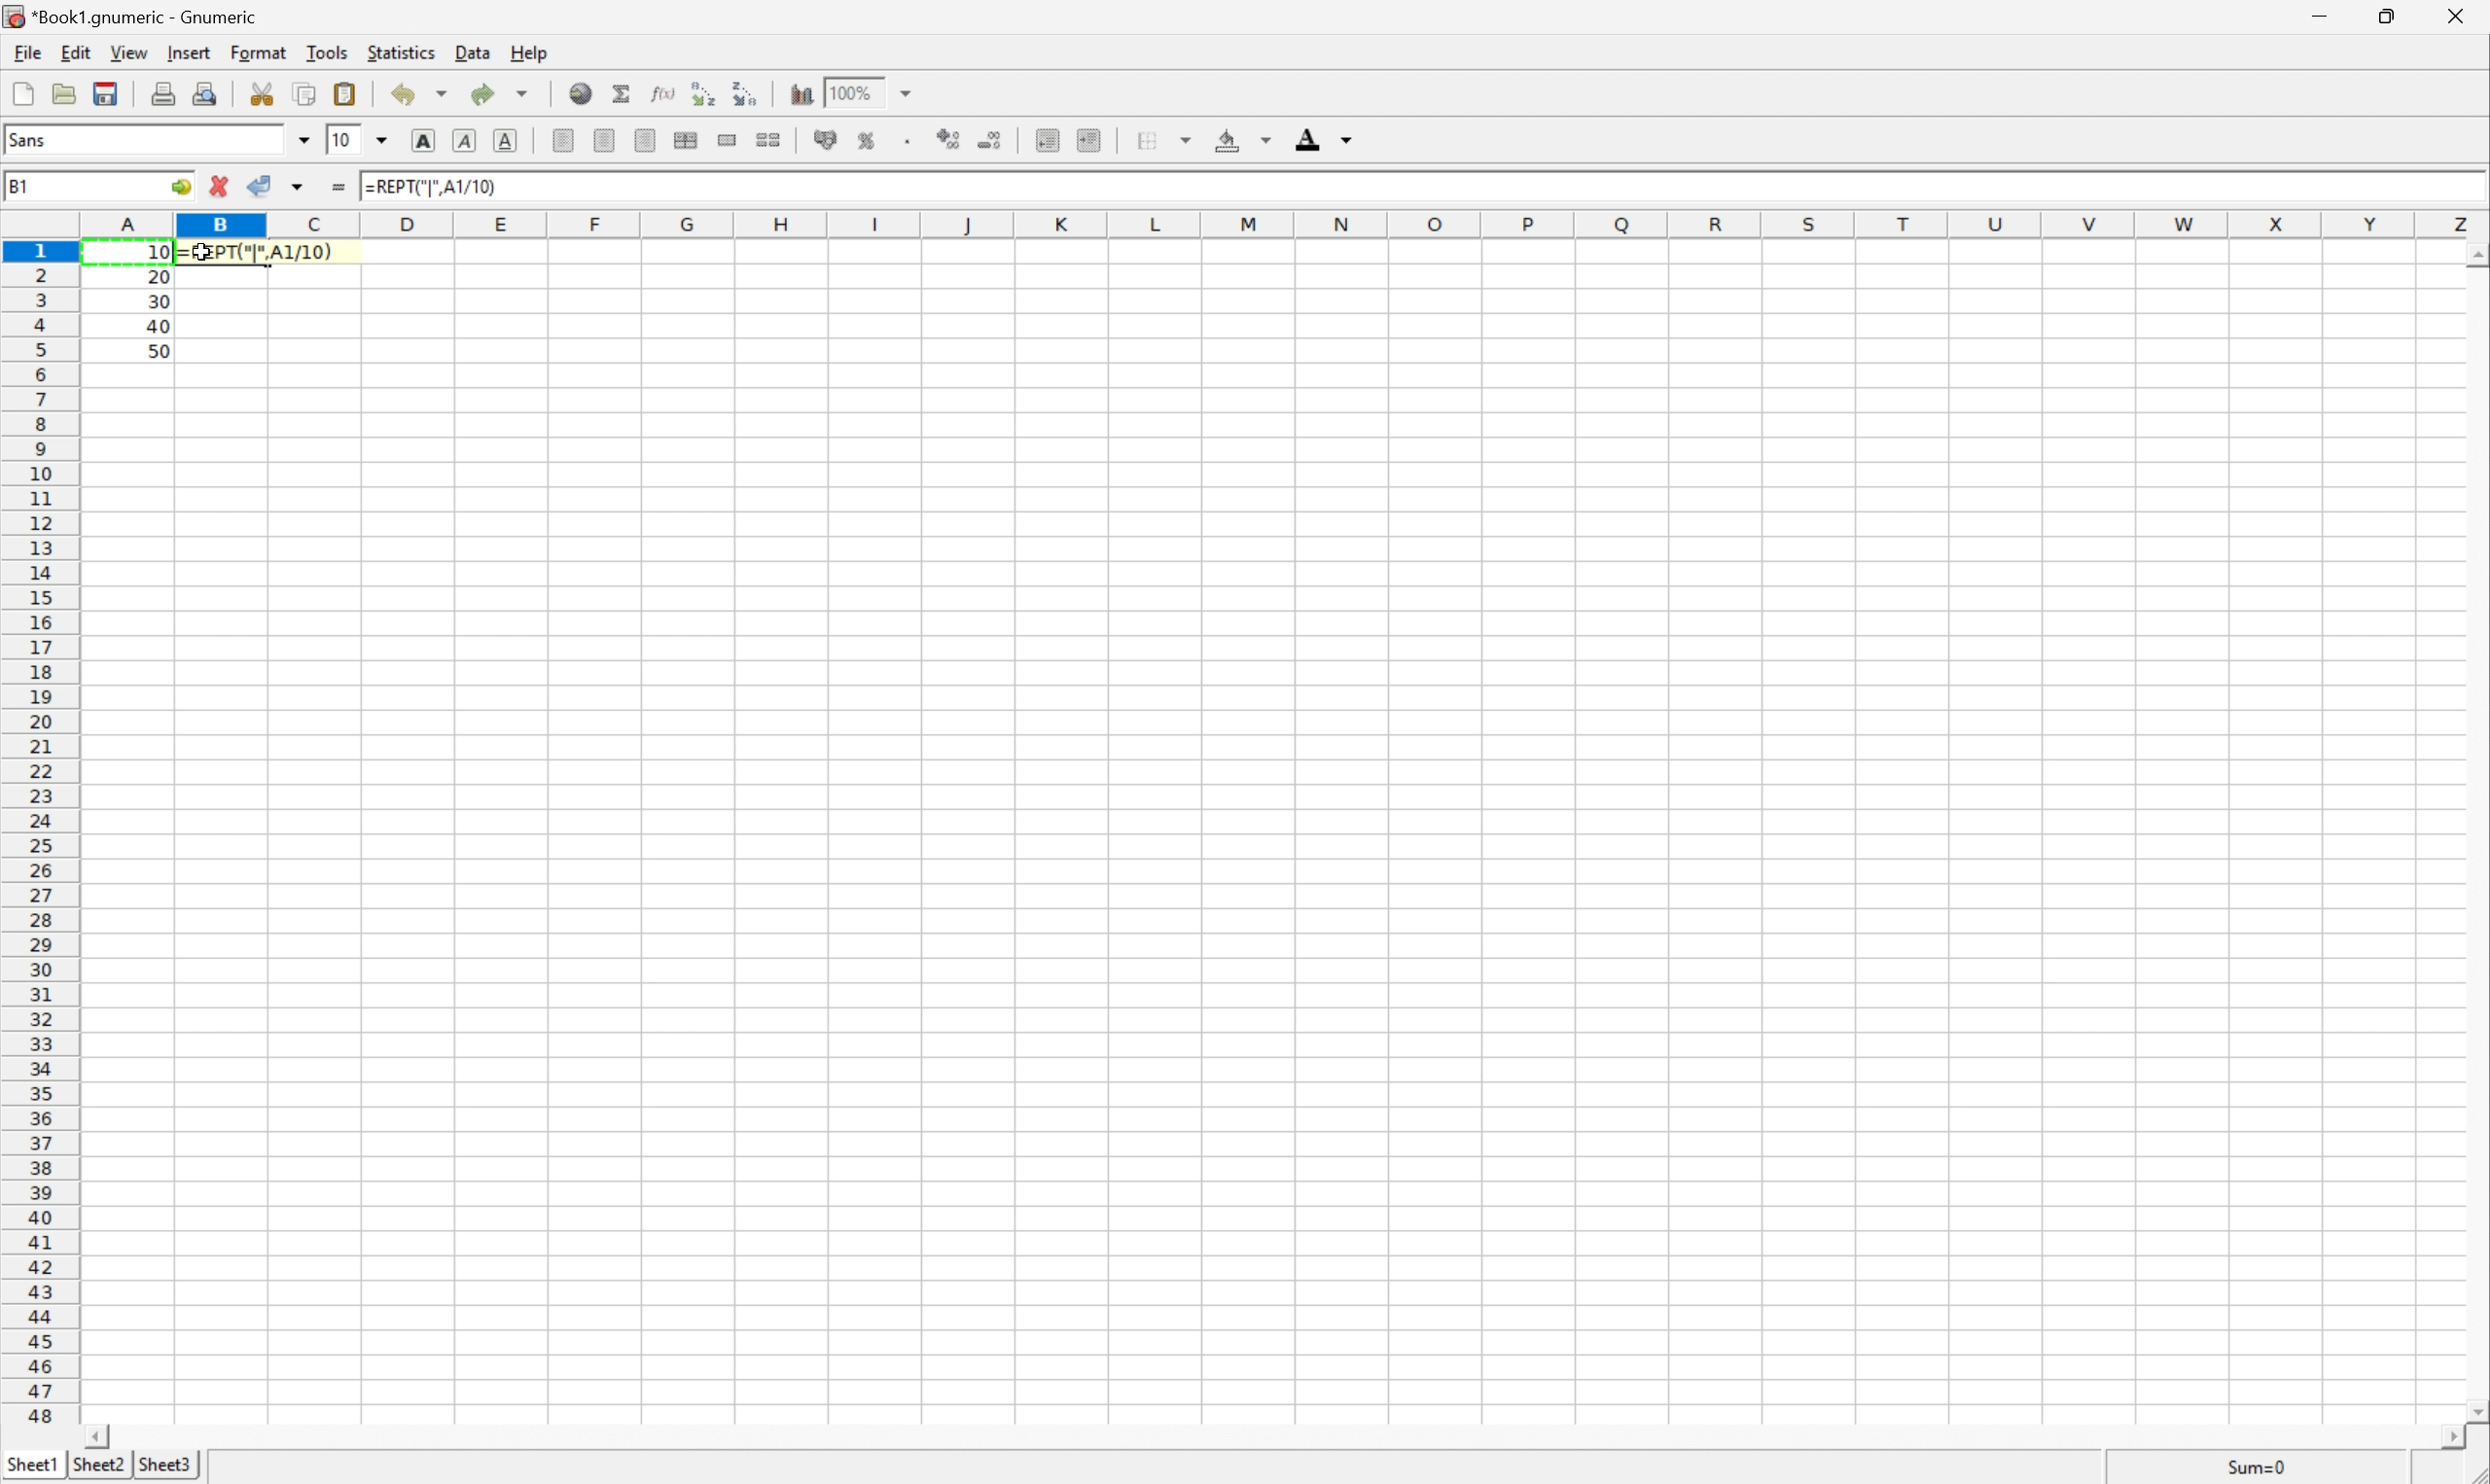 The height and width of the screenshot is (1484, 2490). What do you see at coordinates (668, 91) in the screenshot?
I see `Edit a function in current cell` at bounding box center [668, 91].